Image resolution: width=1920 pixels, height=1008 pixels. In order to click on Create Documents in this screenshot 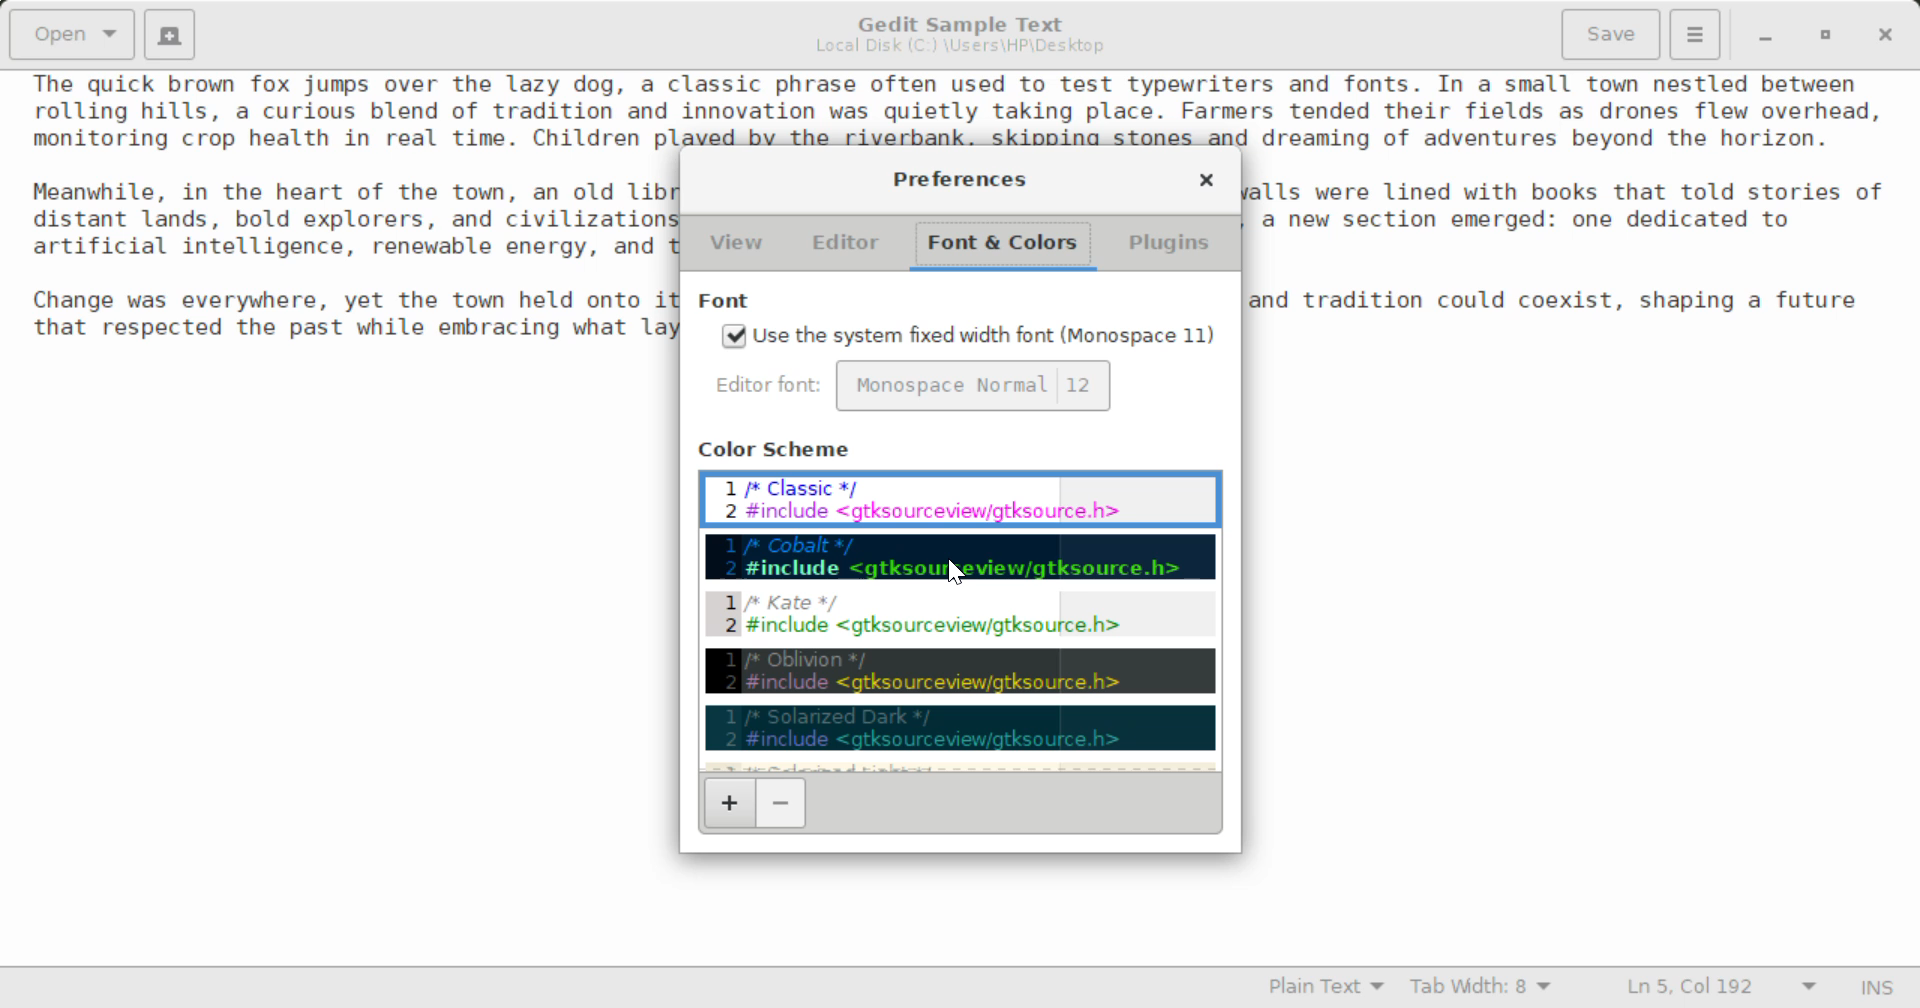, I will do `click(170, 32)`.